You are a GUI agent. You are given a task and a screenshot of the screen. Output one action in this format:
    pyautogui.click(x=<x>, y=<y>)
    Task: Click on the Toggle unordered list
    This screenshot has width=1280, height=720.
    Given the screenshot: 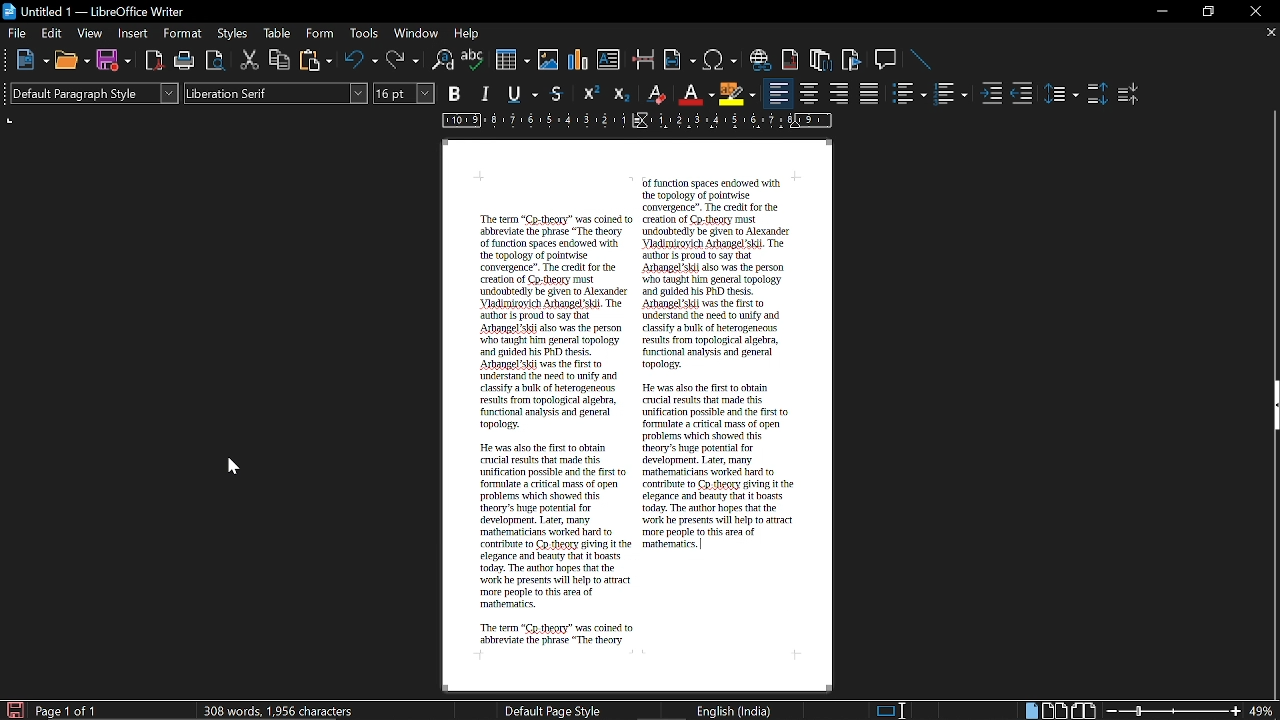 What is the action you would take?
    pyautogui.click(x=909, y=94)
    